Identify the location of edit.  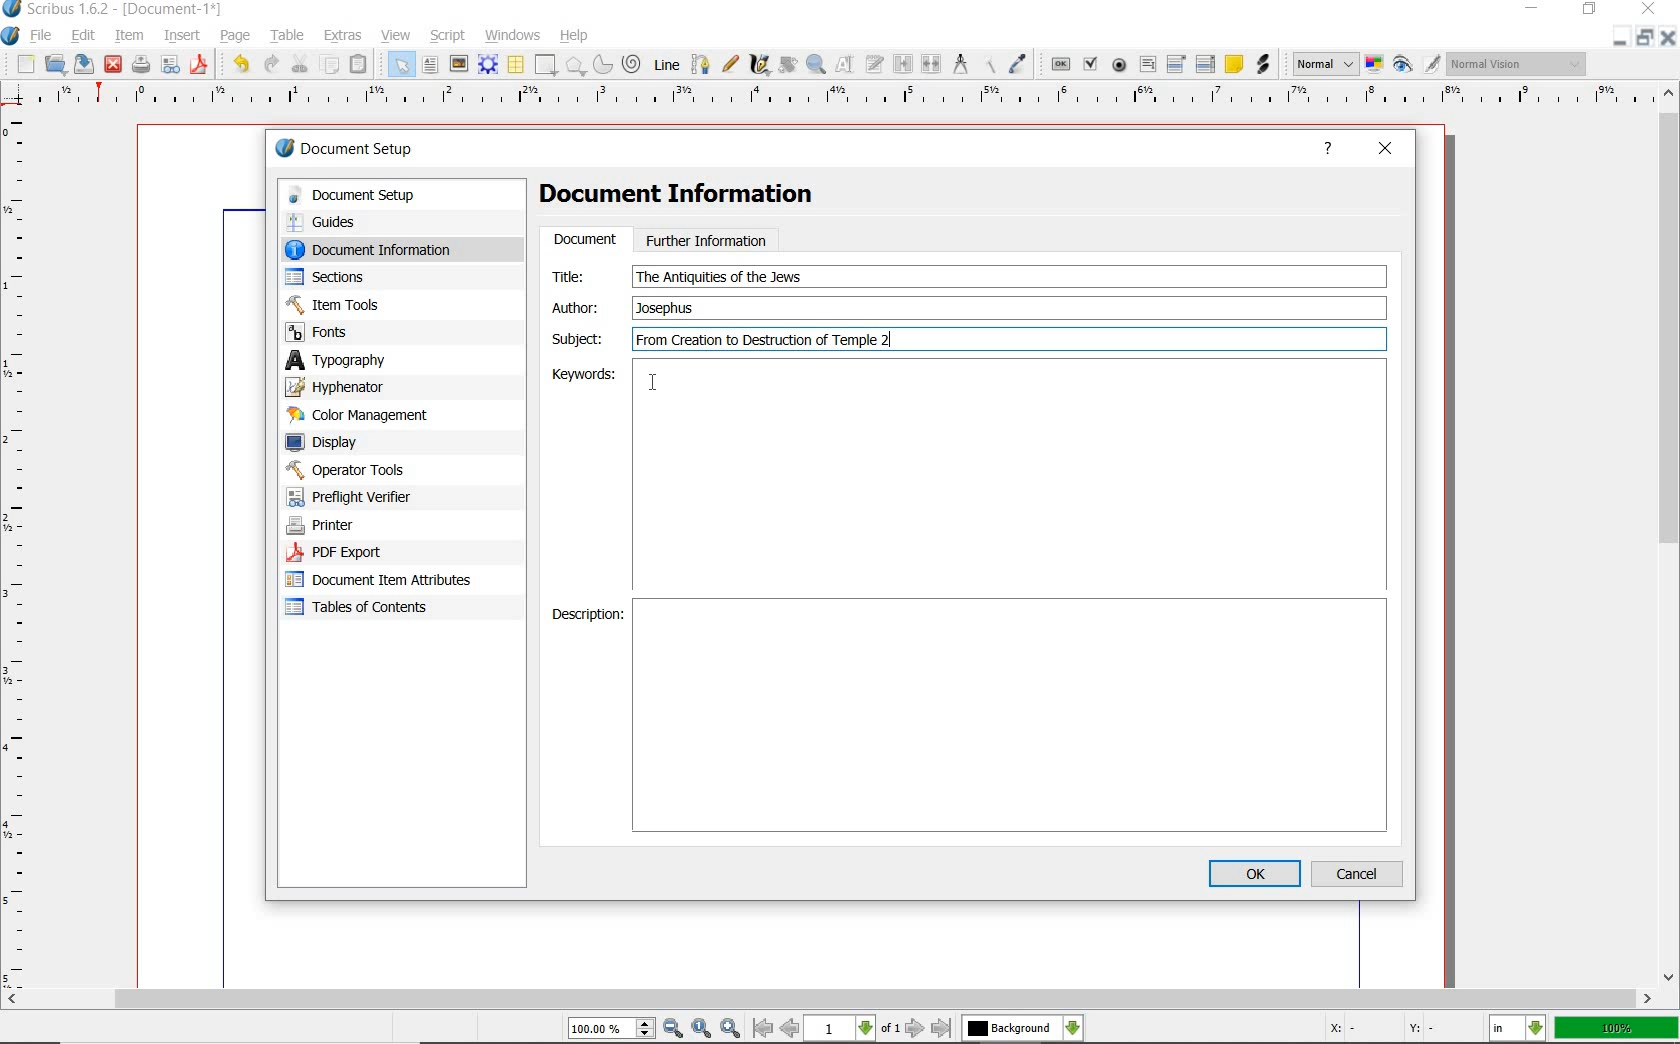
(84, 35).